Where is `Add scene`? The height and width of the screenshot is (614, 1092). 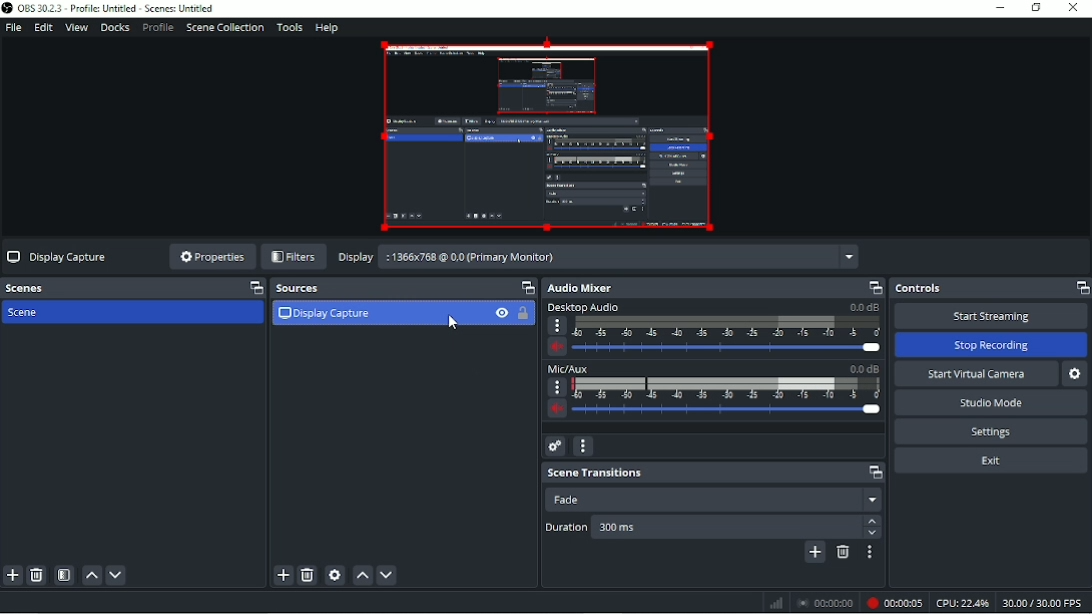 Add scene is located at coordinates (12, 576).